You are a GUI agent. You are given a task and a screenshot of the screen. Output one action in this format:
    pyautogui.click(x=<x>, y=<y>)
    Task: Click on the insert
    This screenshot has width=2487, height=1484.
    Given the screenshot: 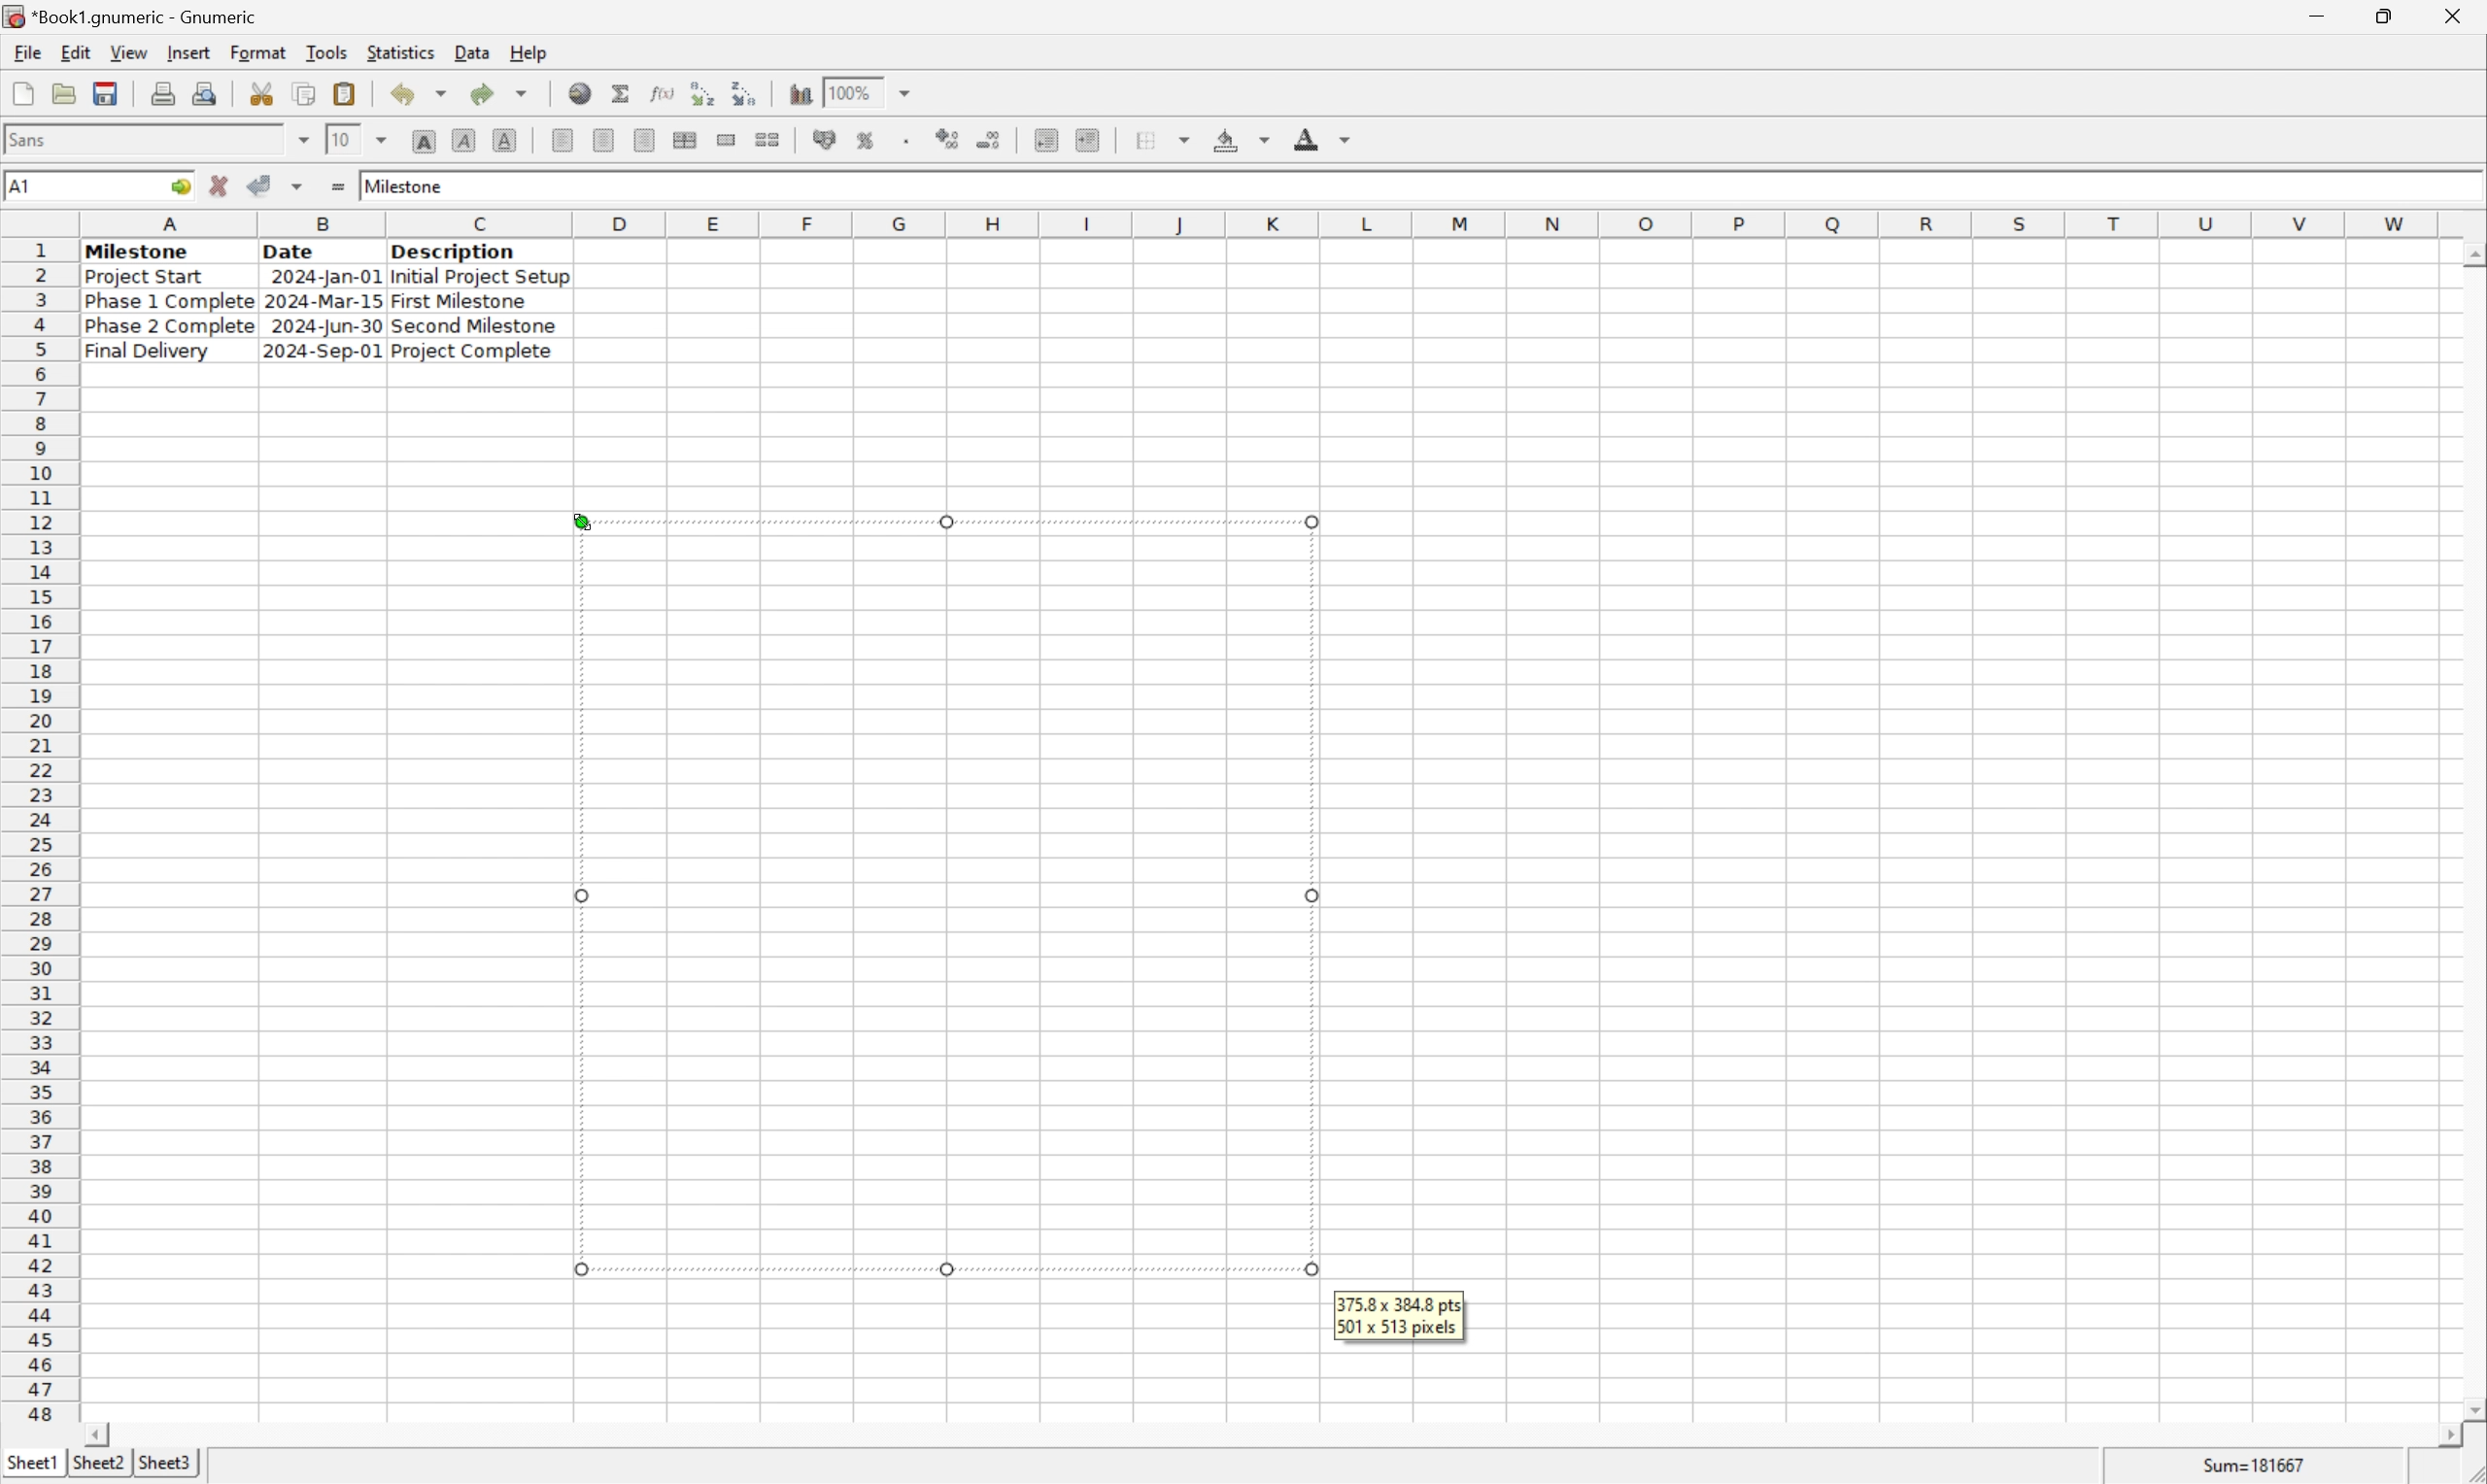 What is the action you would take?
    pyautogui.click(x=188, y=54)
    